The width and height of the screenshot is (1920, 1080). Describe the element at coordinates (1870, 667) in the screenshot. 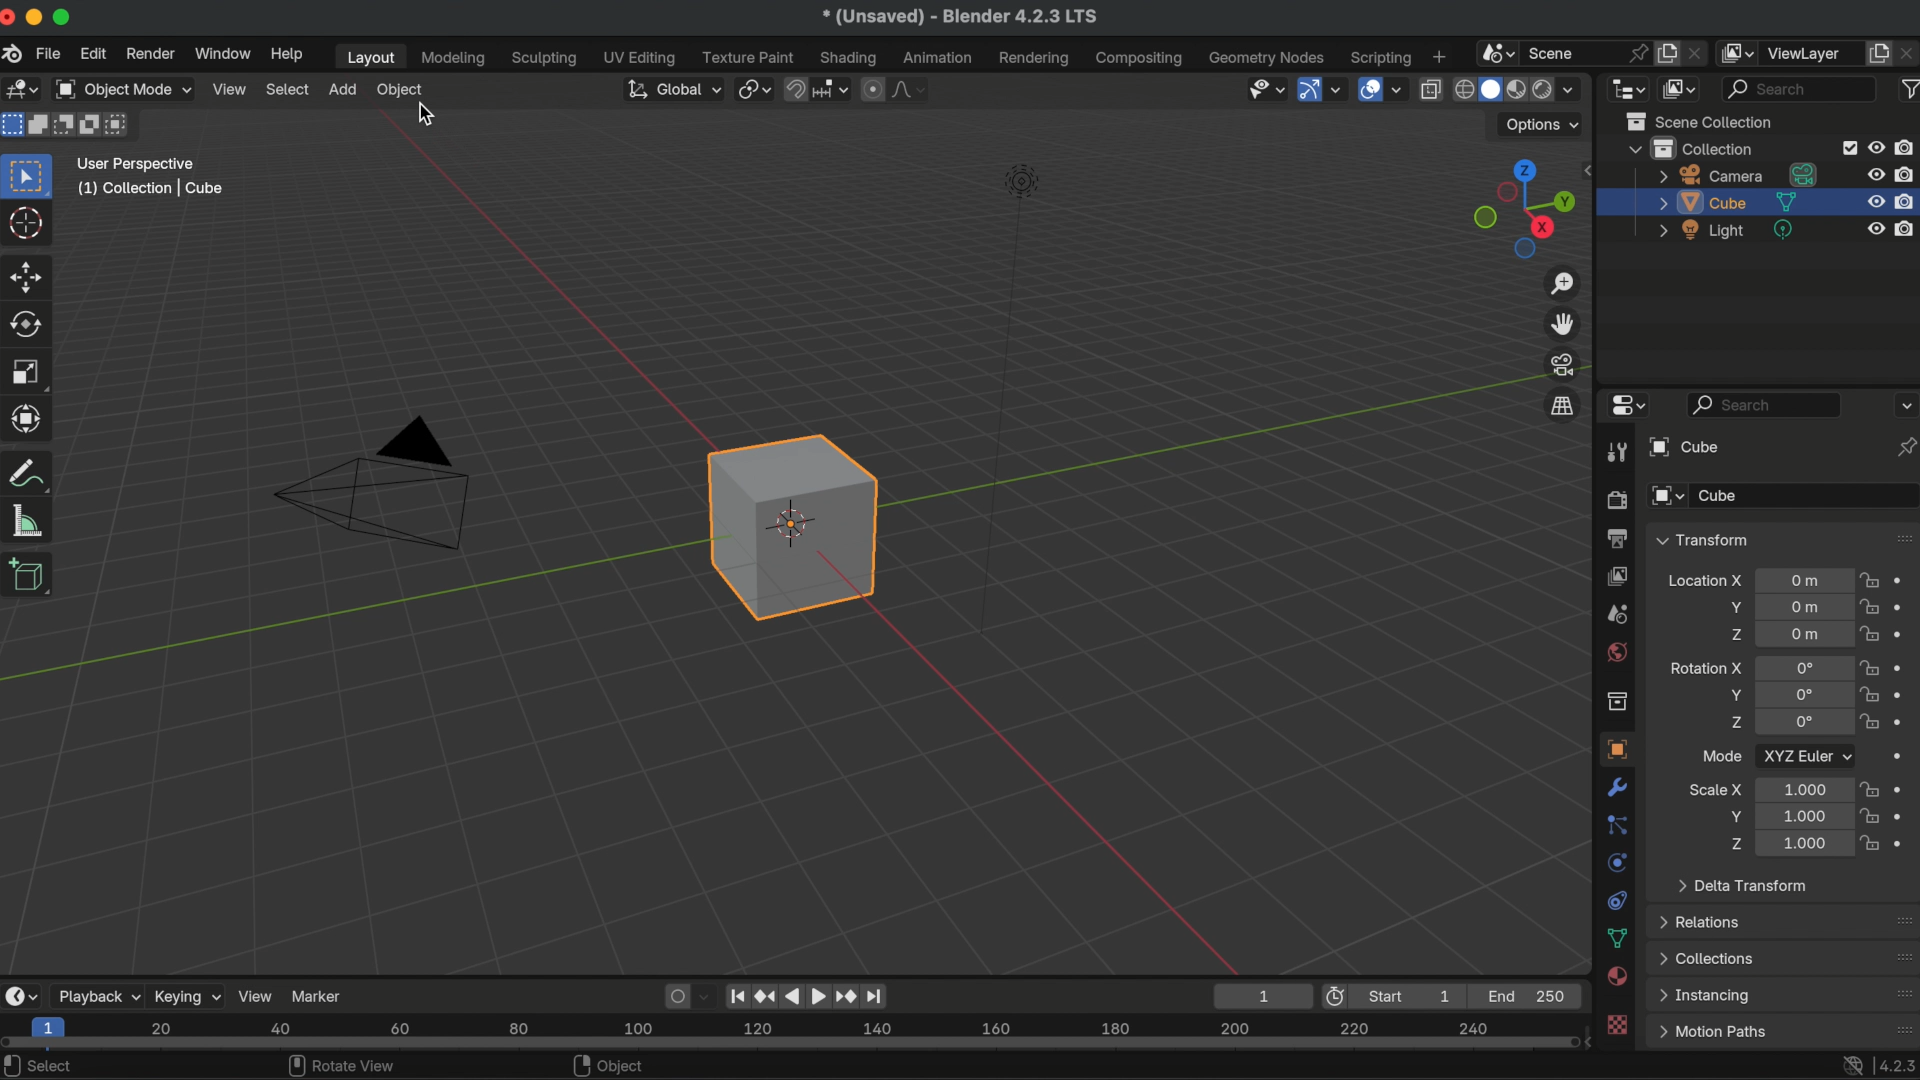

I see `lock rotation` at that location.